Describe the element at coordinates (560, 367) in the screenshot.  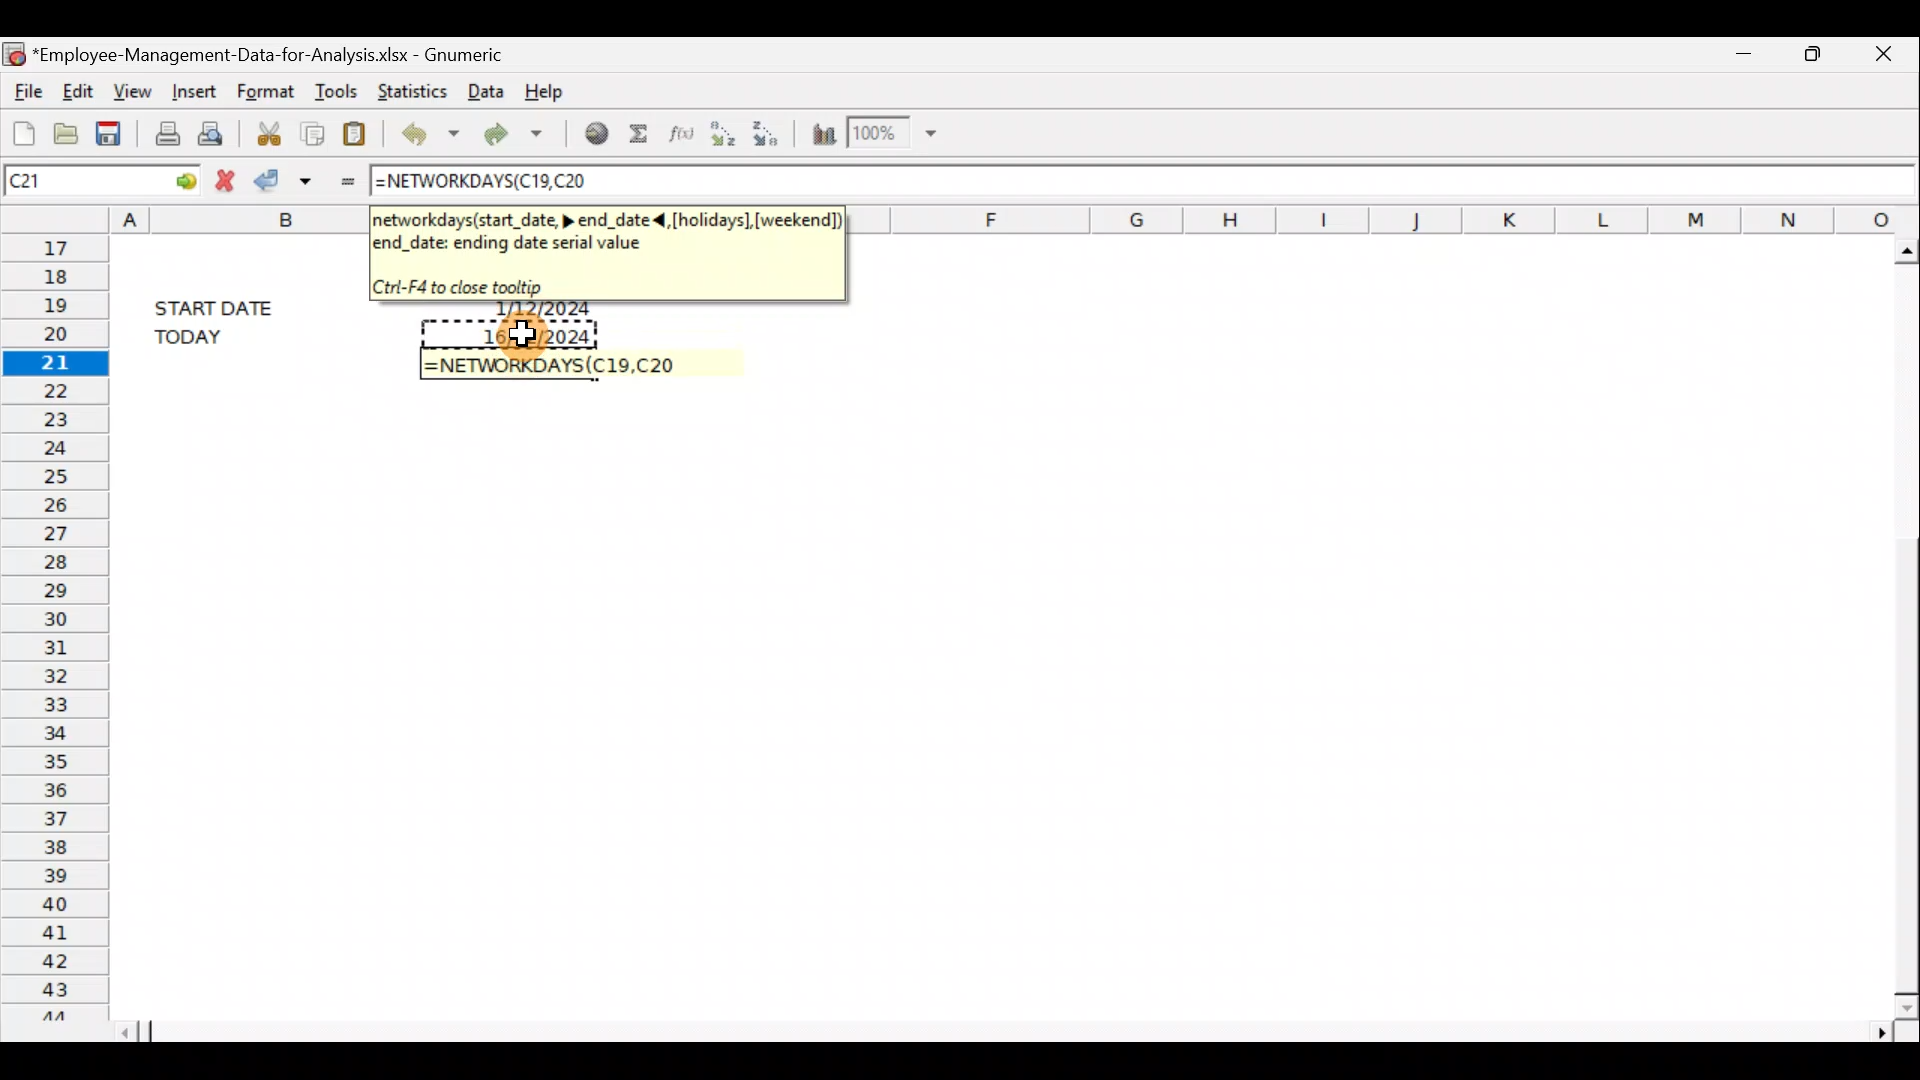
I see `=NETWORKDAYS(C19,20` at that location.